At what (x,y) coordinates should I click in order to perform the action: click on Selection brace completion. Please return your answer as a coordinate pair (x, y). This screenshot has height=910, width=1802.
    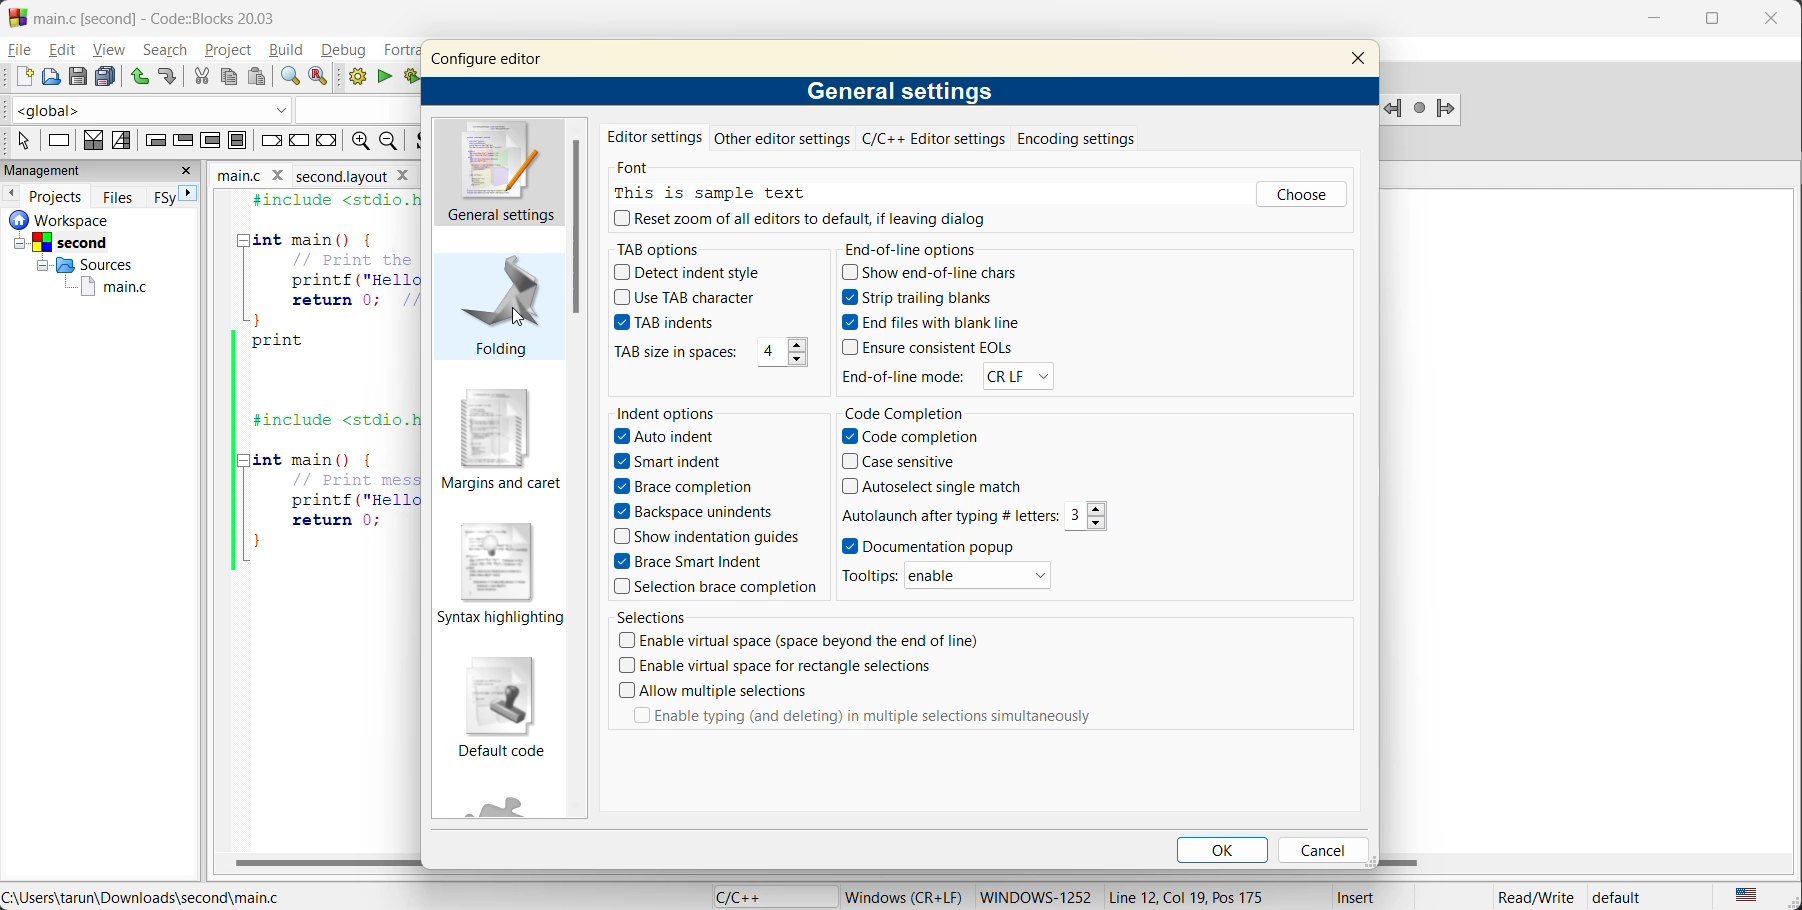
    Looking at the image, I should click on (721, 587).